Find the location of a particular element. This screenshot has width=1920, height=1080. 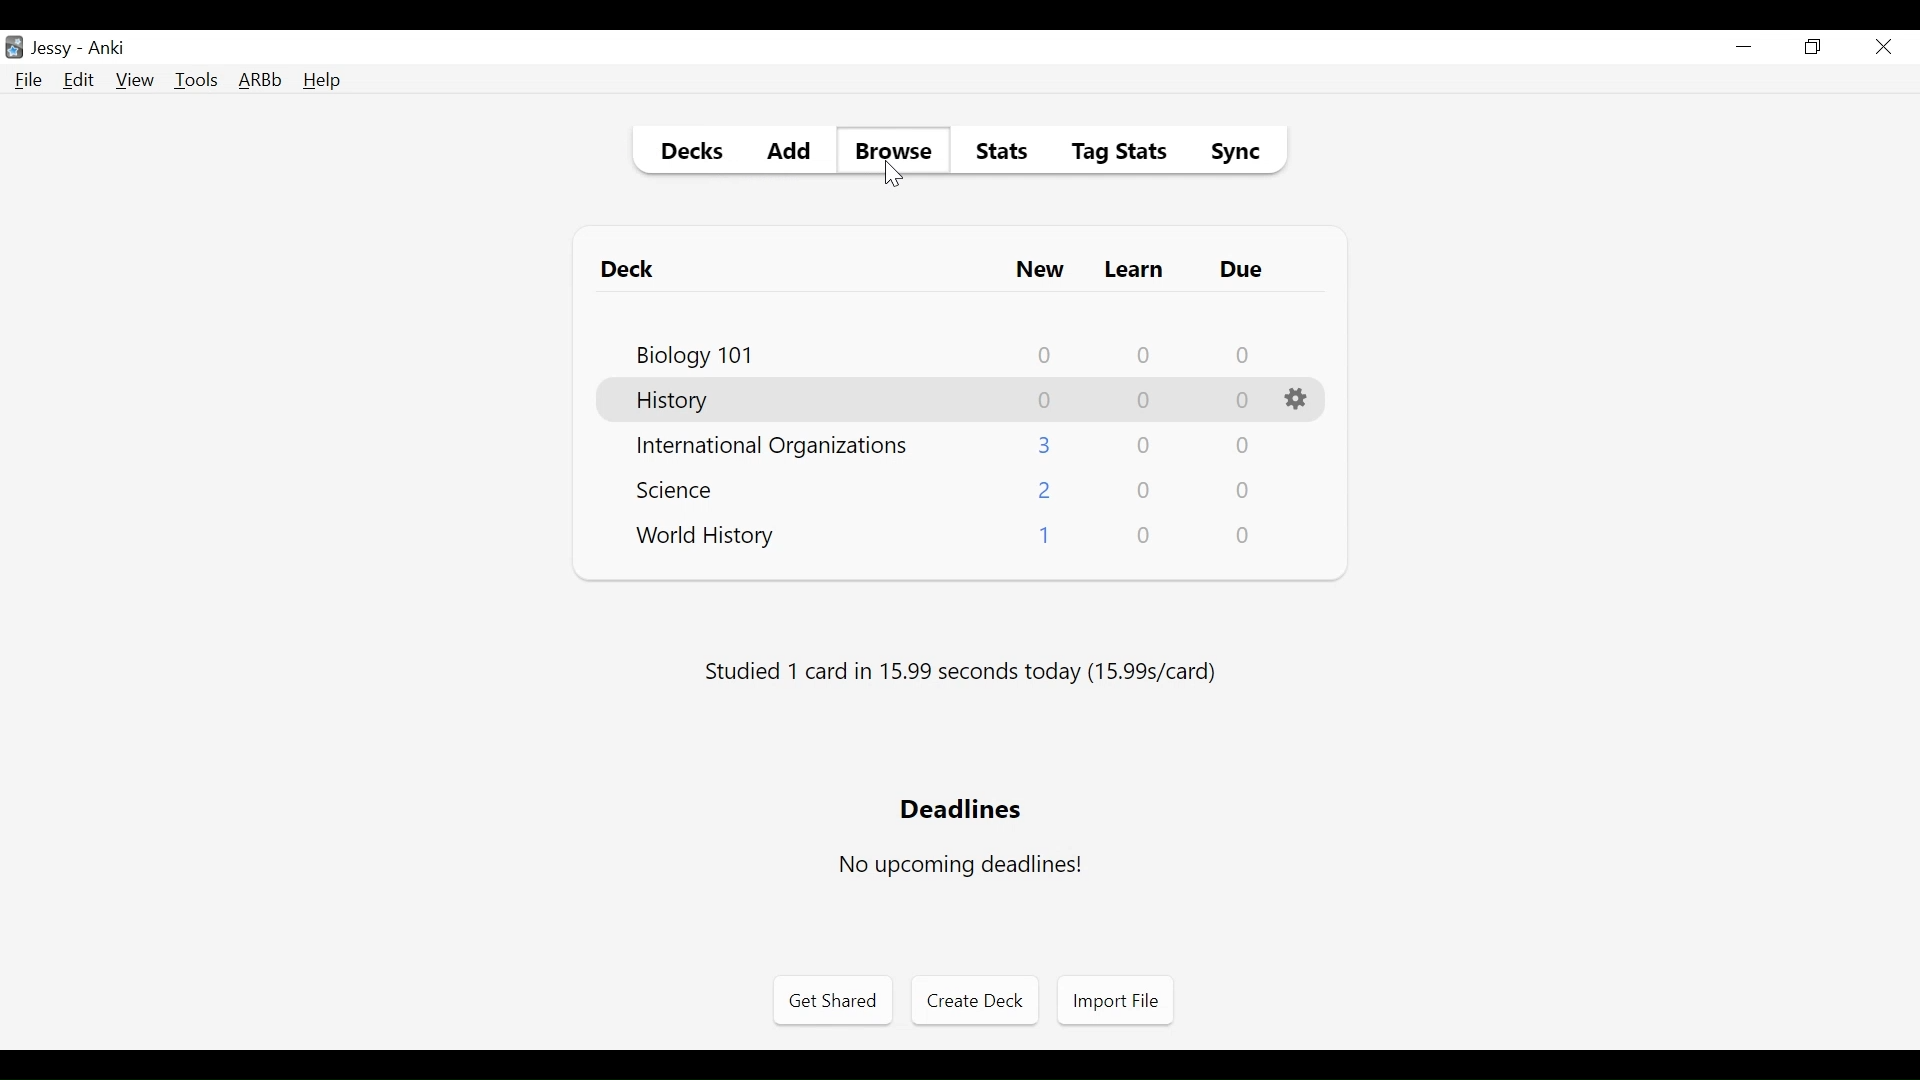

Learn Card Count is located at coordinates (1143, 356).